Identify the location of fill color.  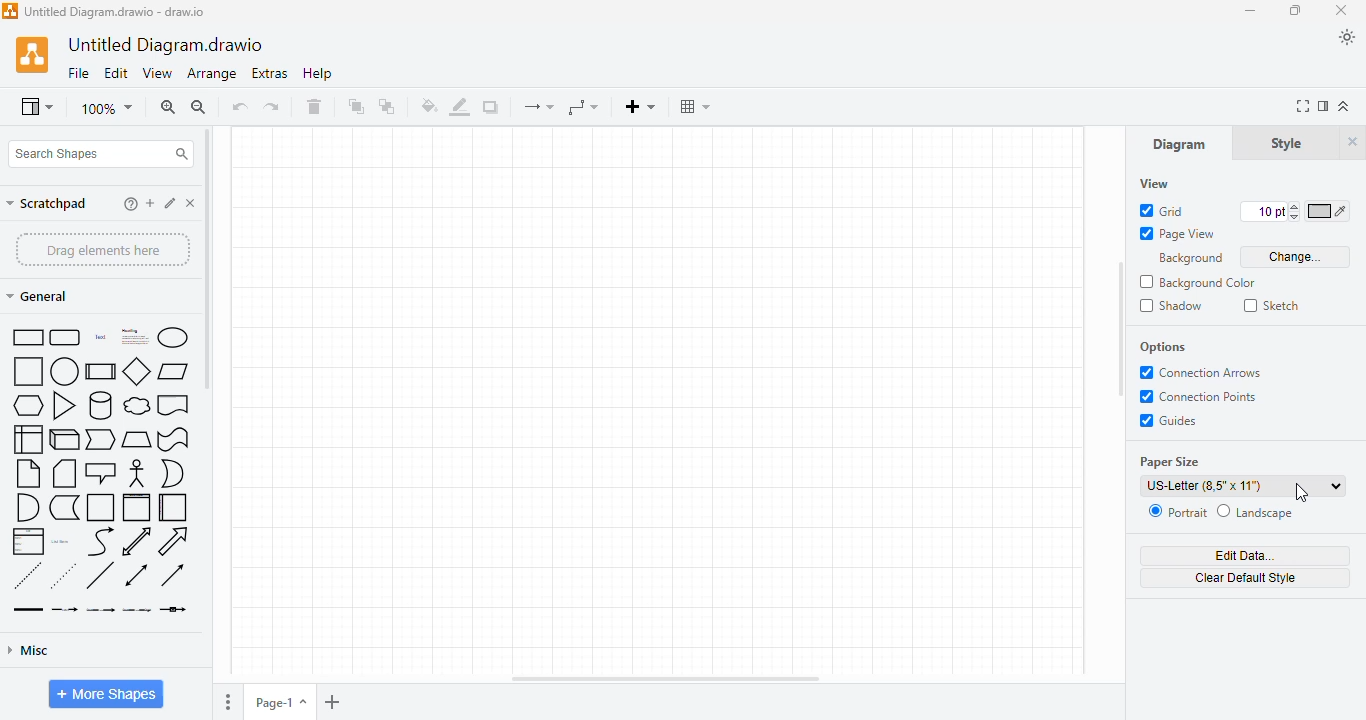
(429, 105).